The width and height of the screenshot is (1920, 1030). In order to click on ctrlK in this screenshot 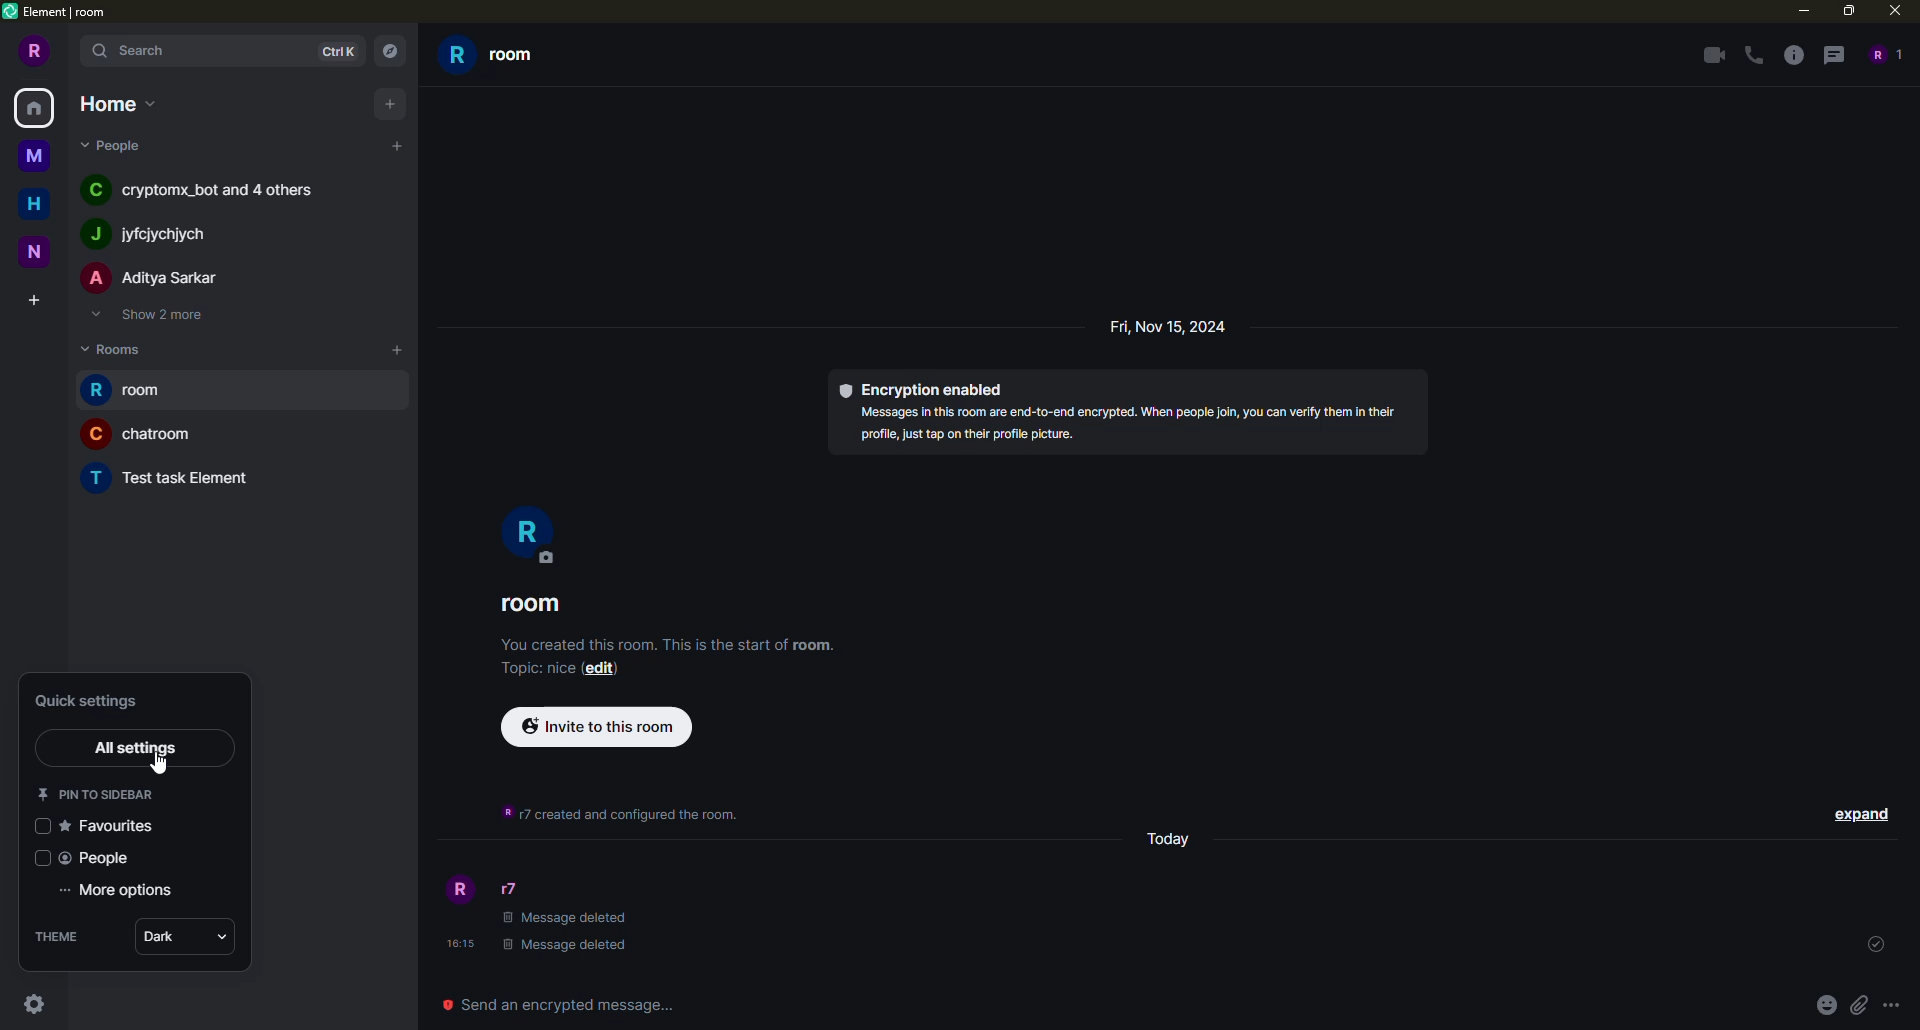, I will do `click(334, 49)`.